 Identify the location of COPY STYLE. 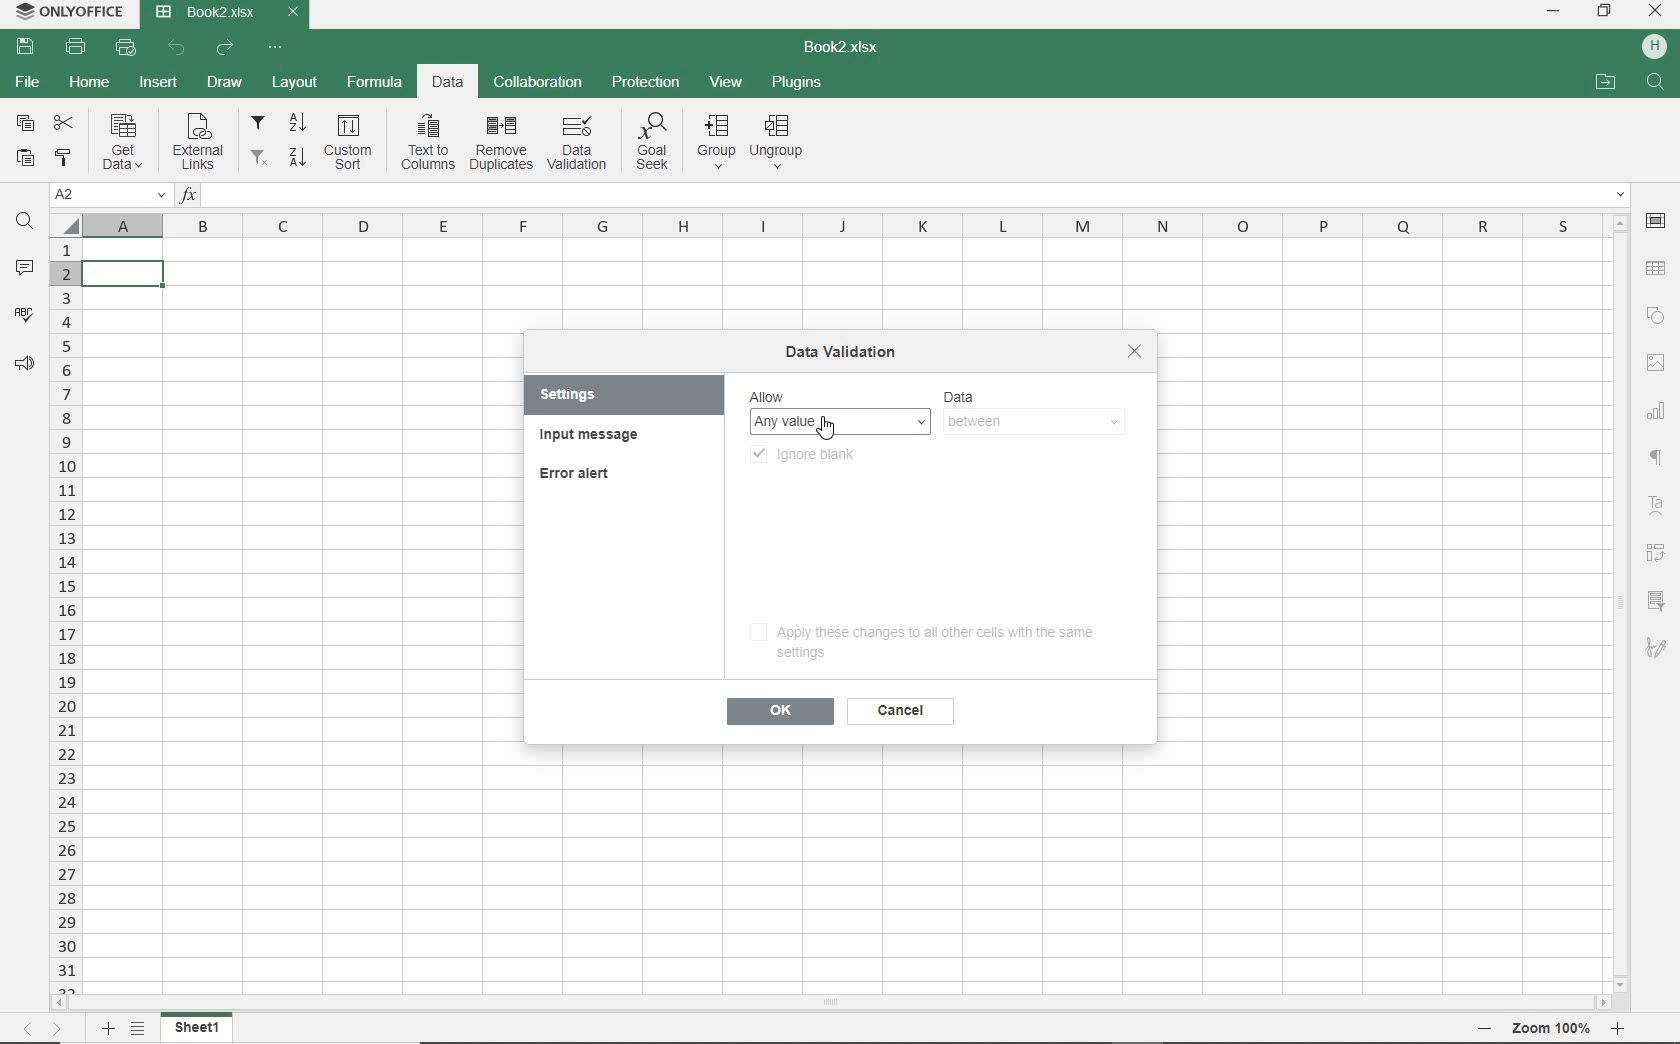
(65, 159).